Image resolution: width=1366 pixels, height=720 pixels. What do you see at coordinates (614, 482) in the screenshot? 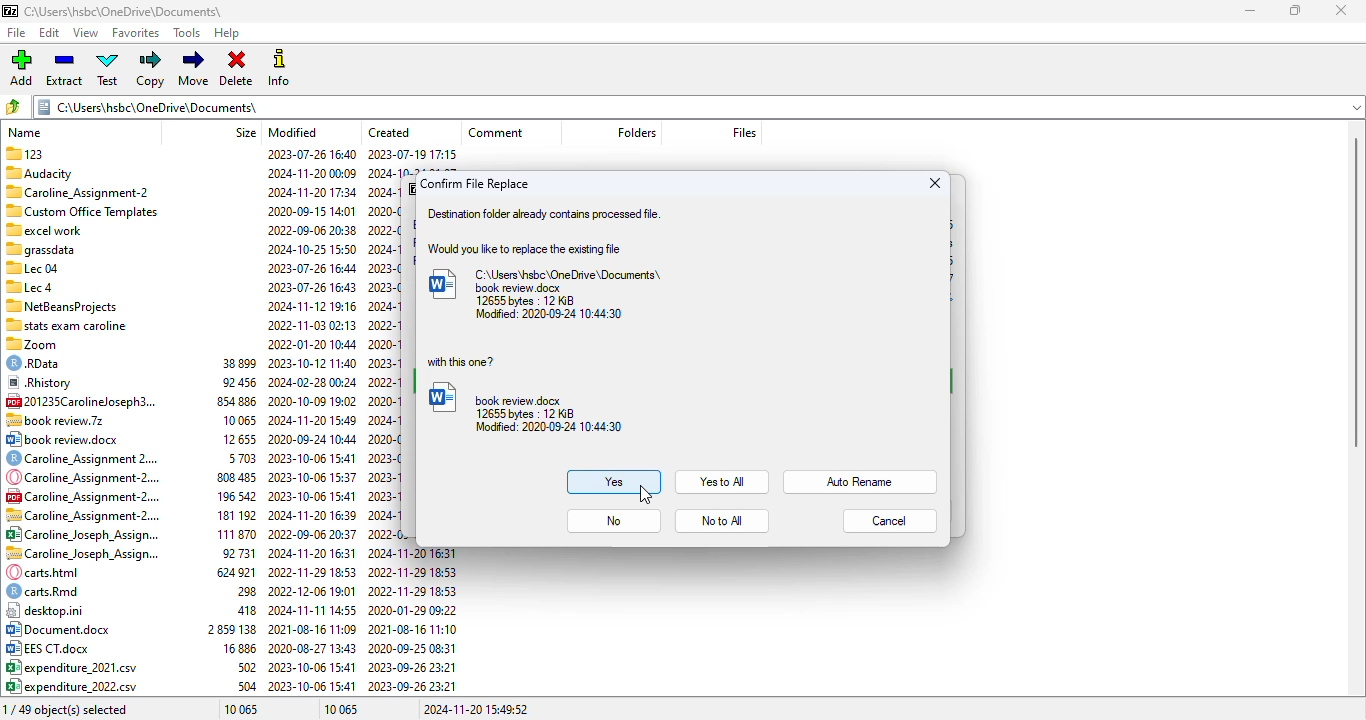
I see `yes` at bounding box center [614, 482].